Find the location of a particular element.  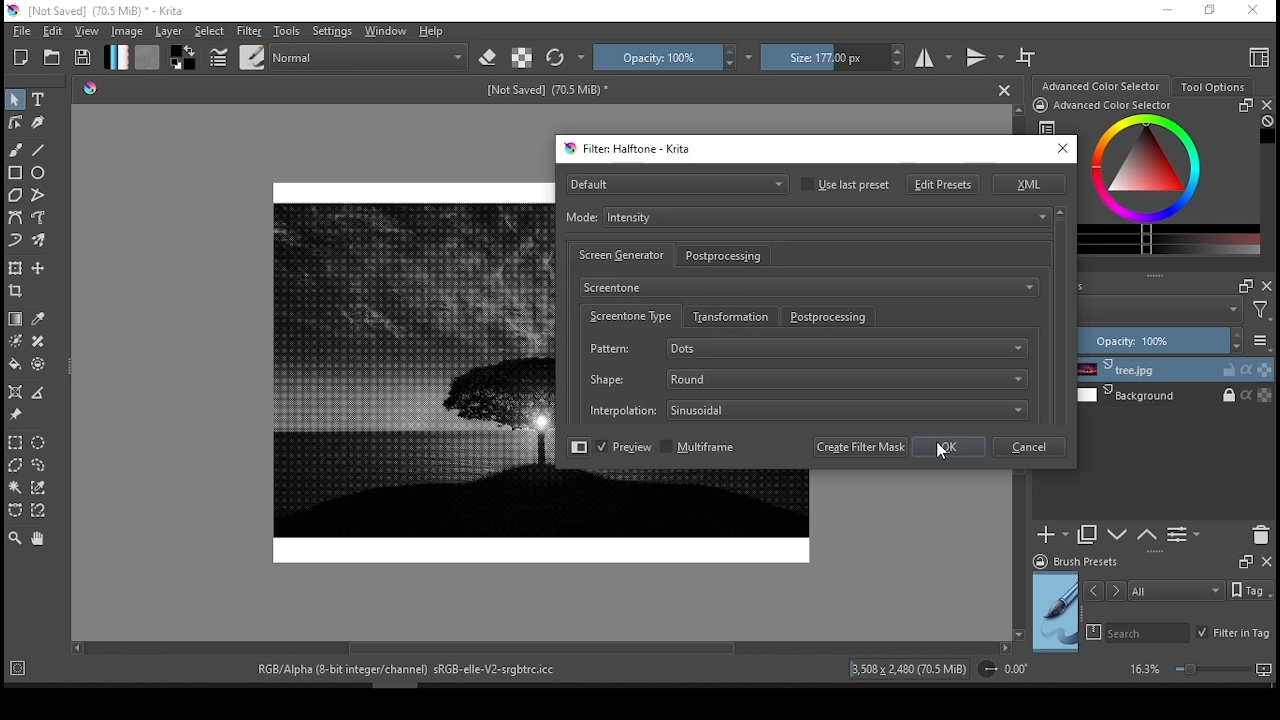

opacity is located at coordinates (1162, 339).